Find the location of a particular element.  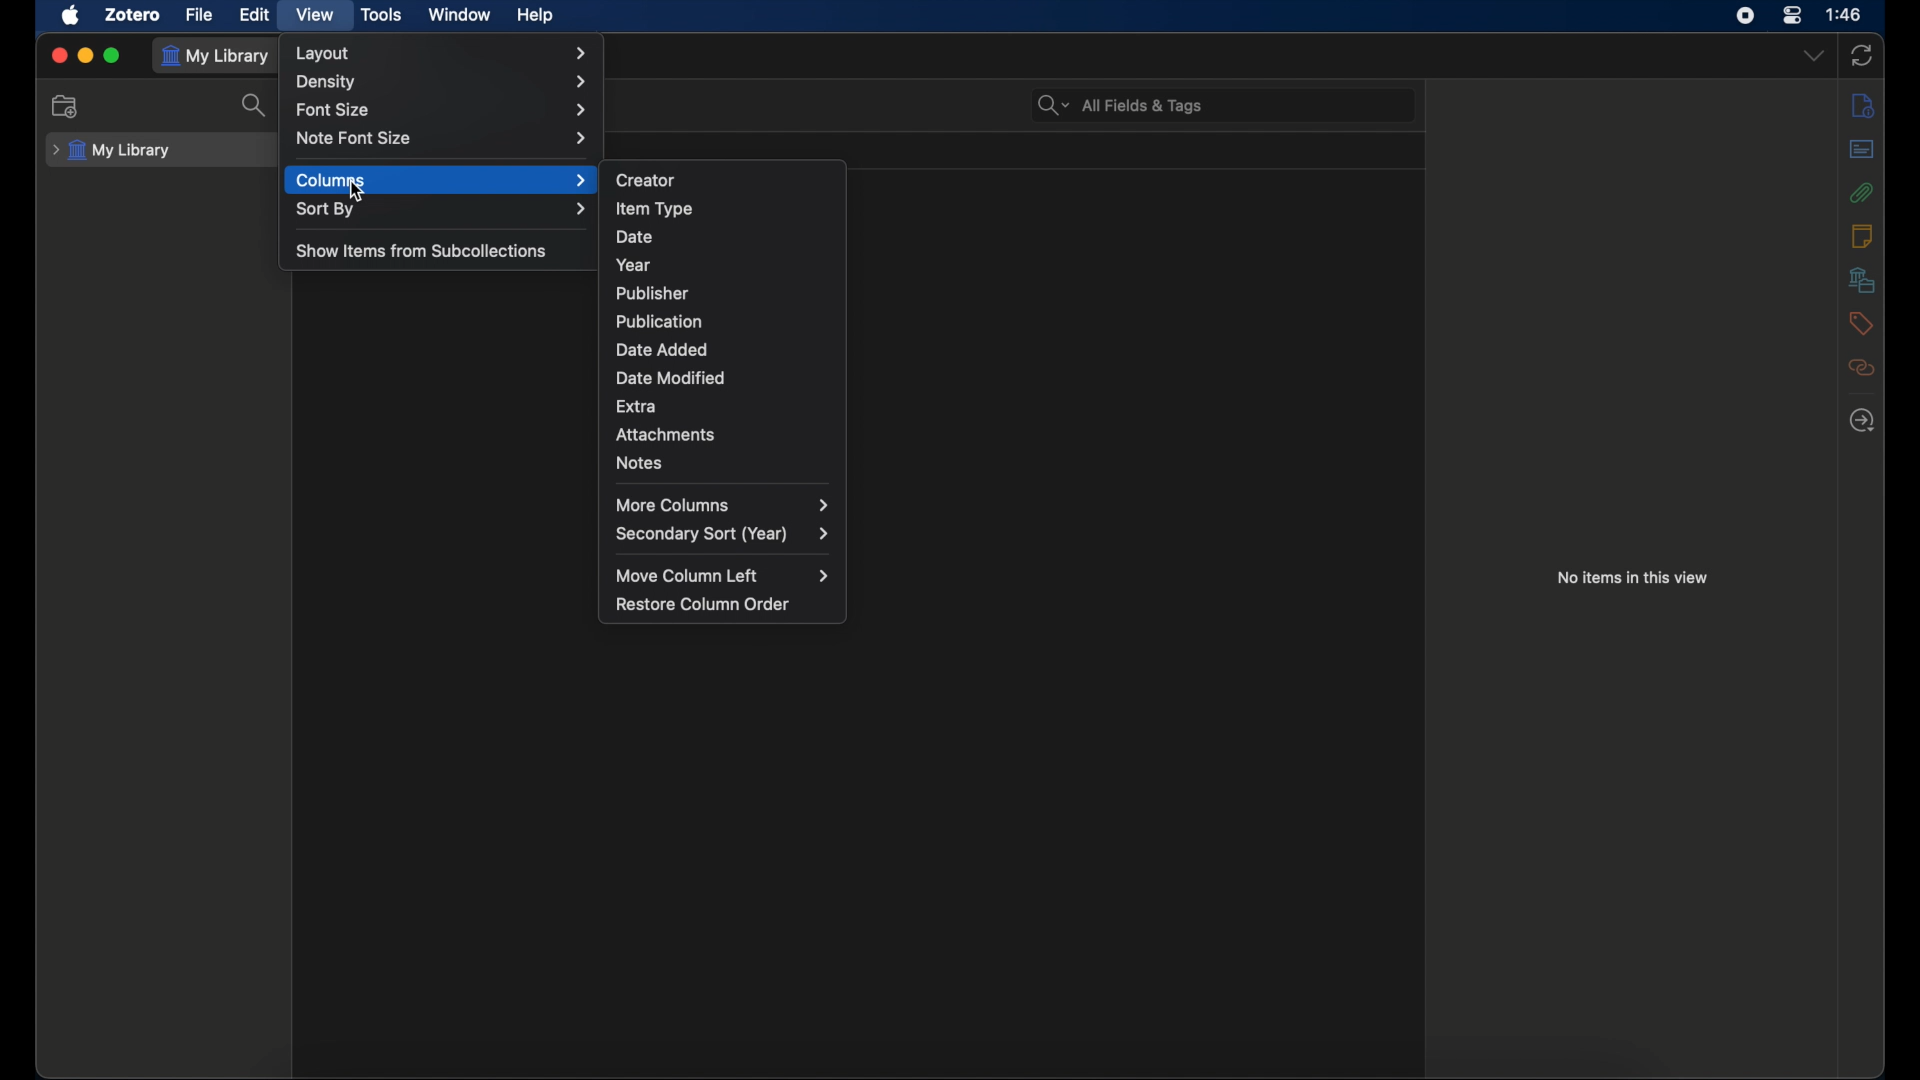

my library is located at coordinates (112, 151).